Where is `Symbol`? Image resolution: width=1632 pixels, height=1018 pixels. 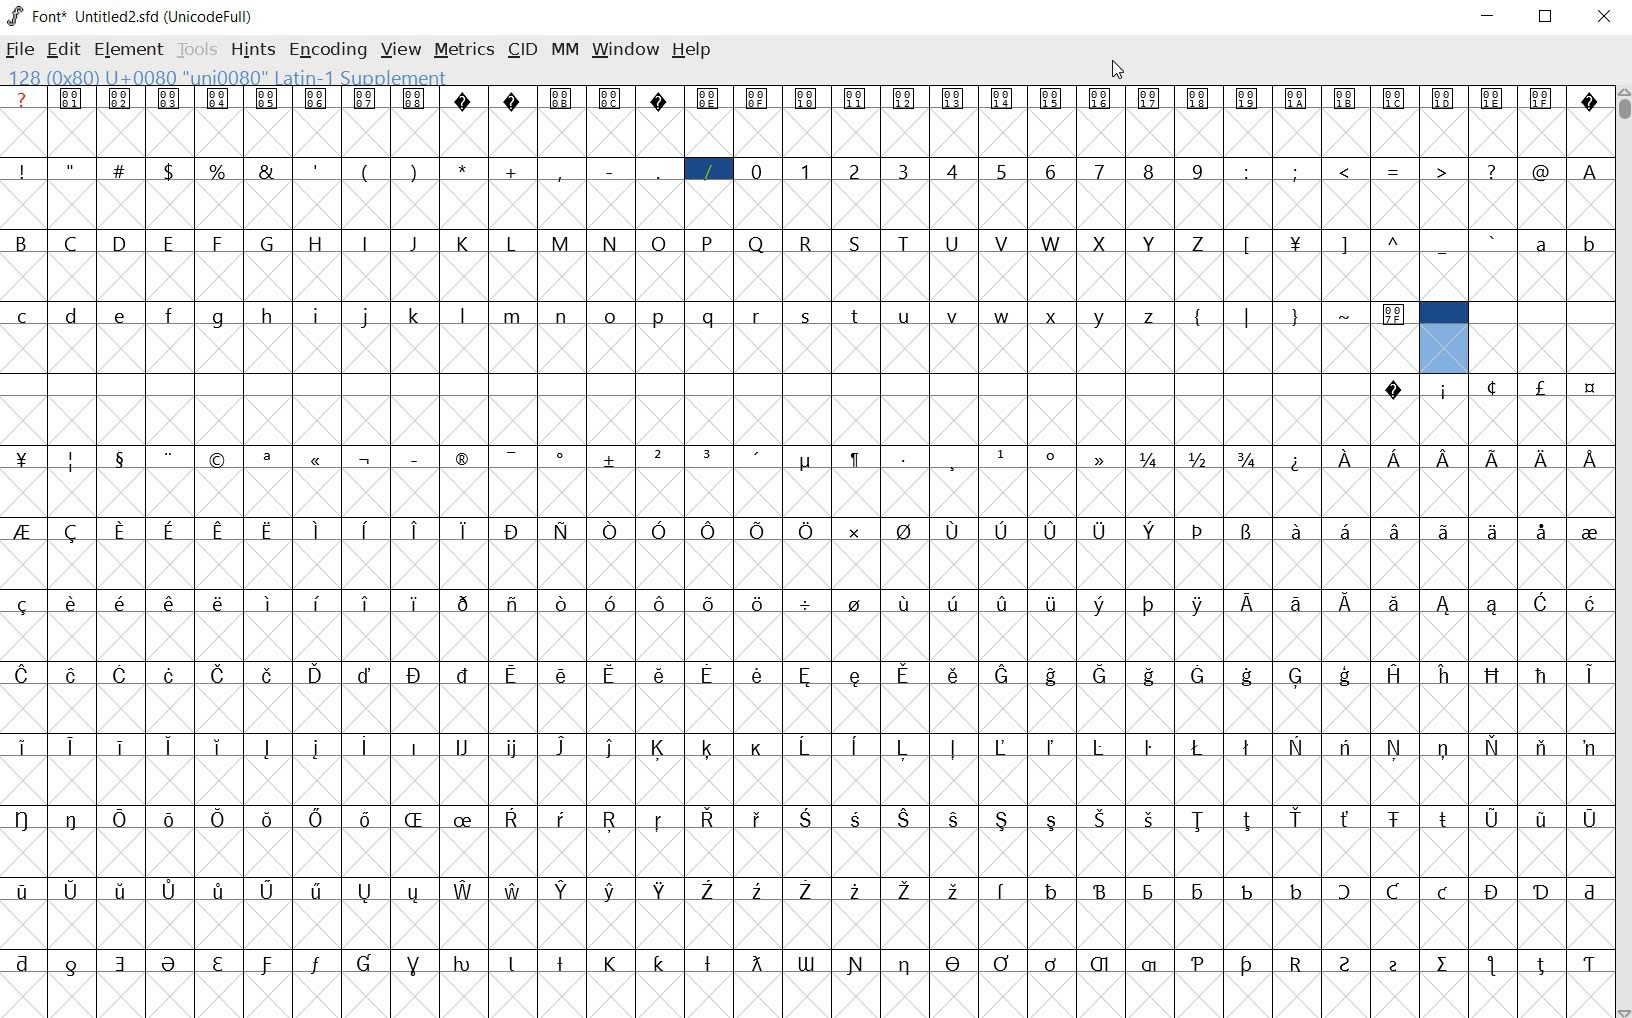
Symbol is located at coordinates (23, 961).